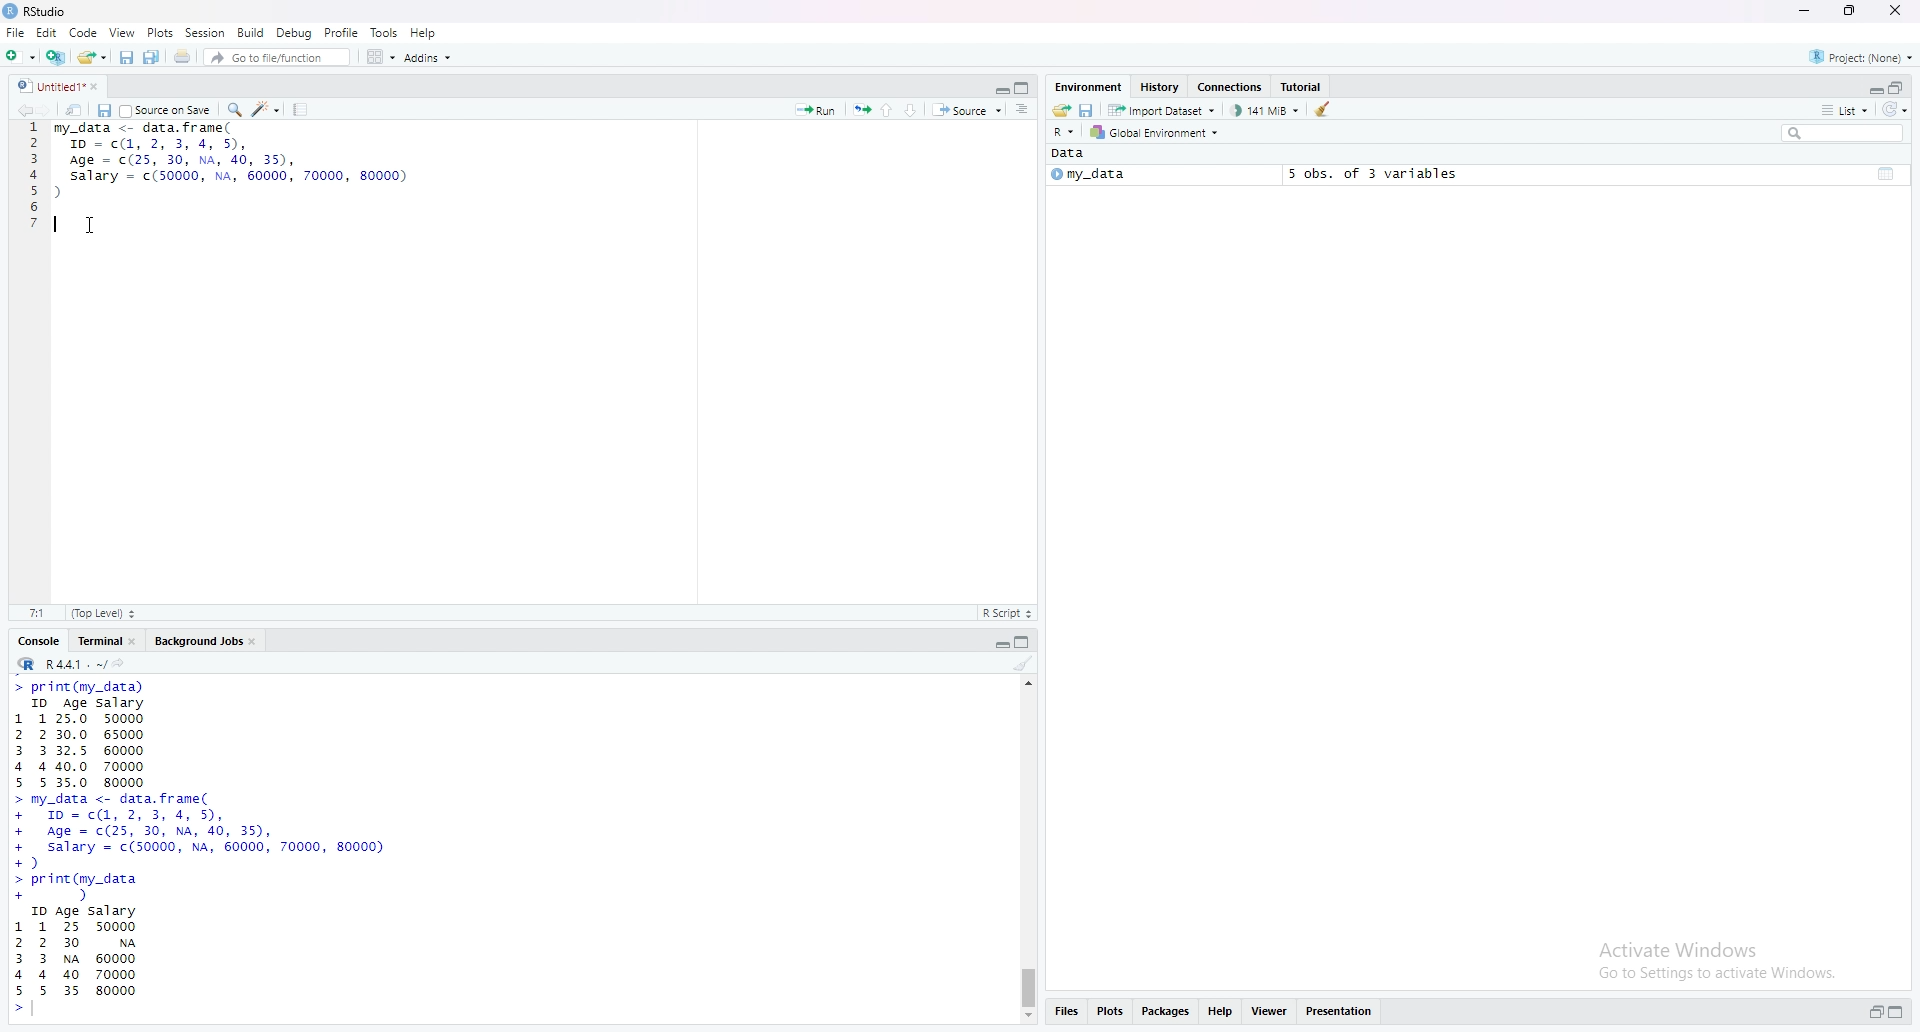 The width and height of the screenshot is (1920, 1032). I want to click on new file, so click(21, 57).